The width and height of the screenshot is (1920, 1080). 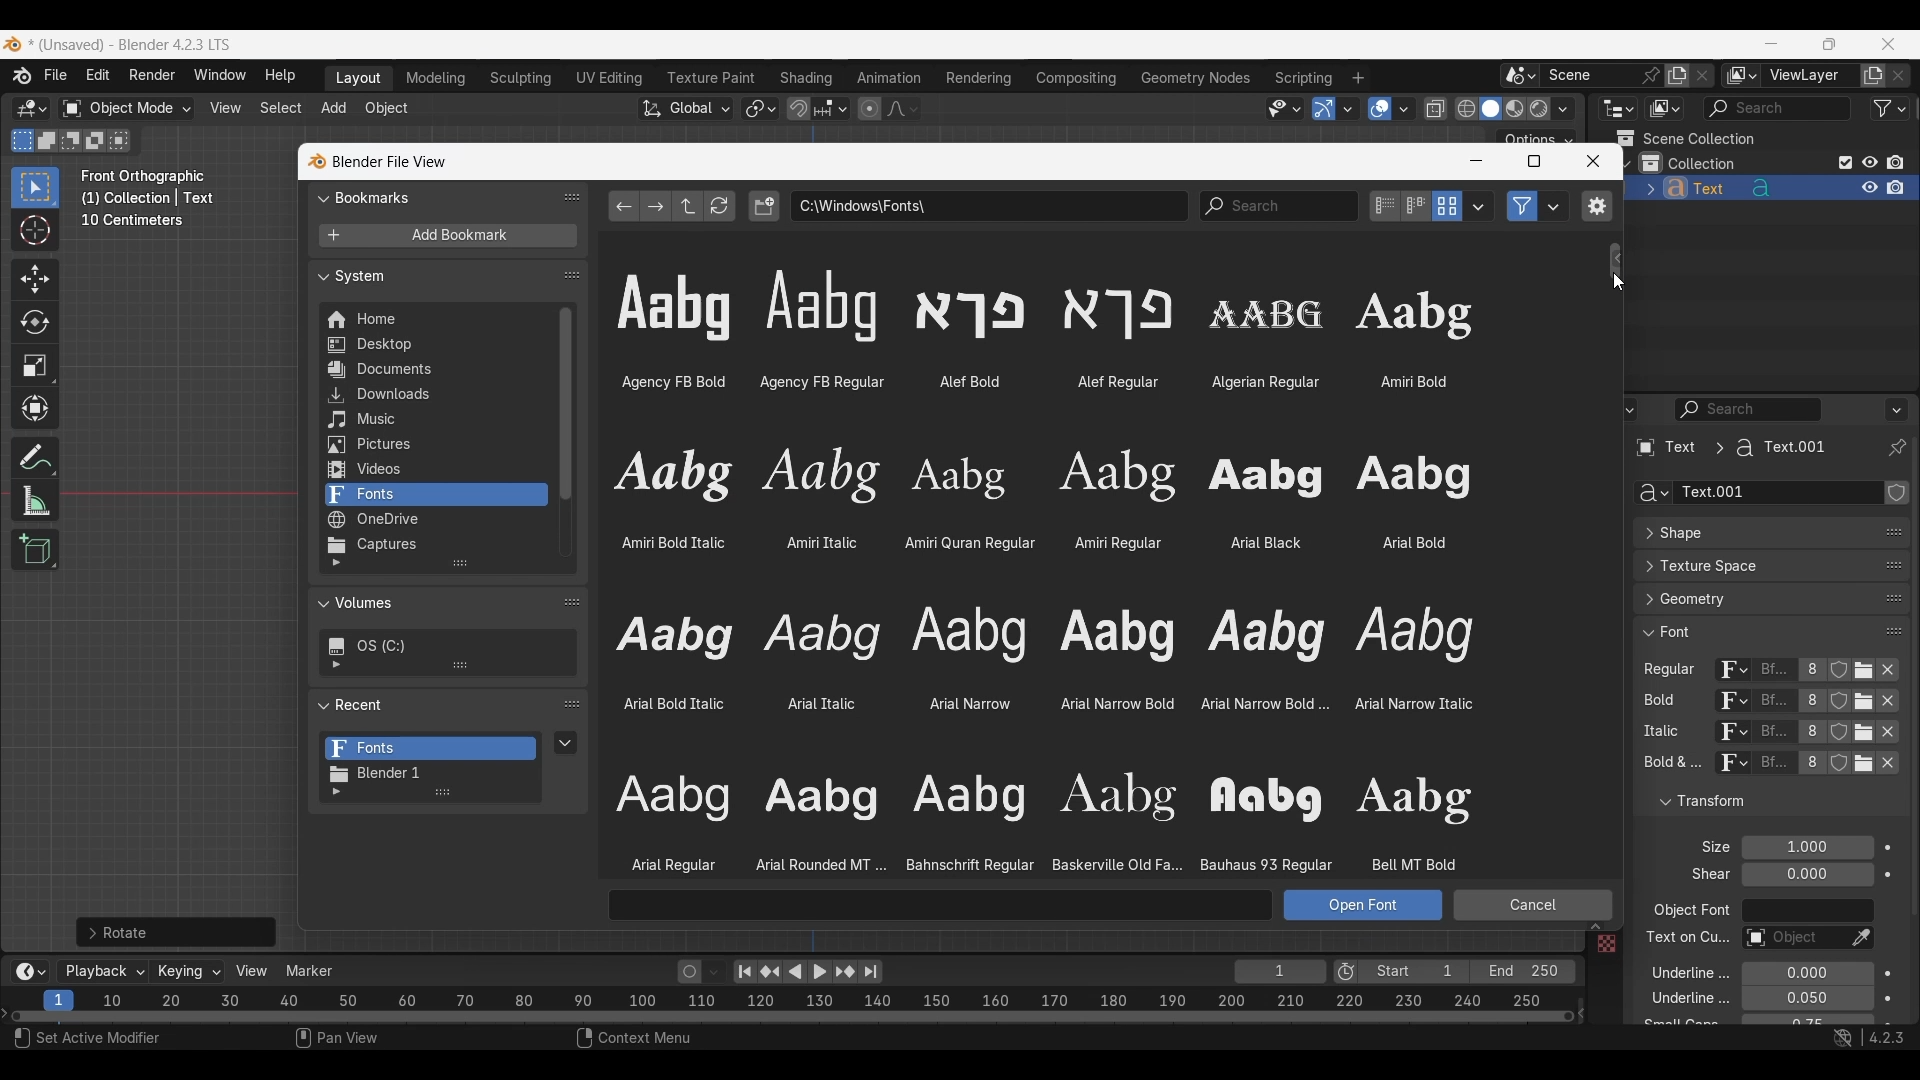 I want to click on , so click(x=1729, y=734).